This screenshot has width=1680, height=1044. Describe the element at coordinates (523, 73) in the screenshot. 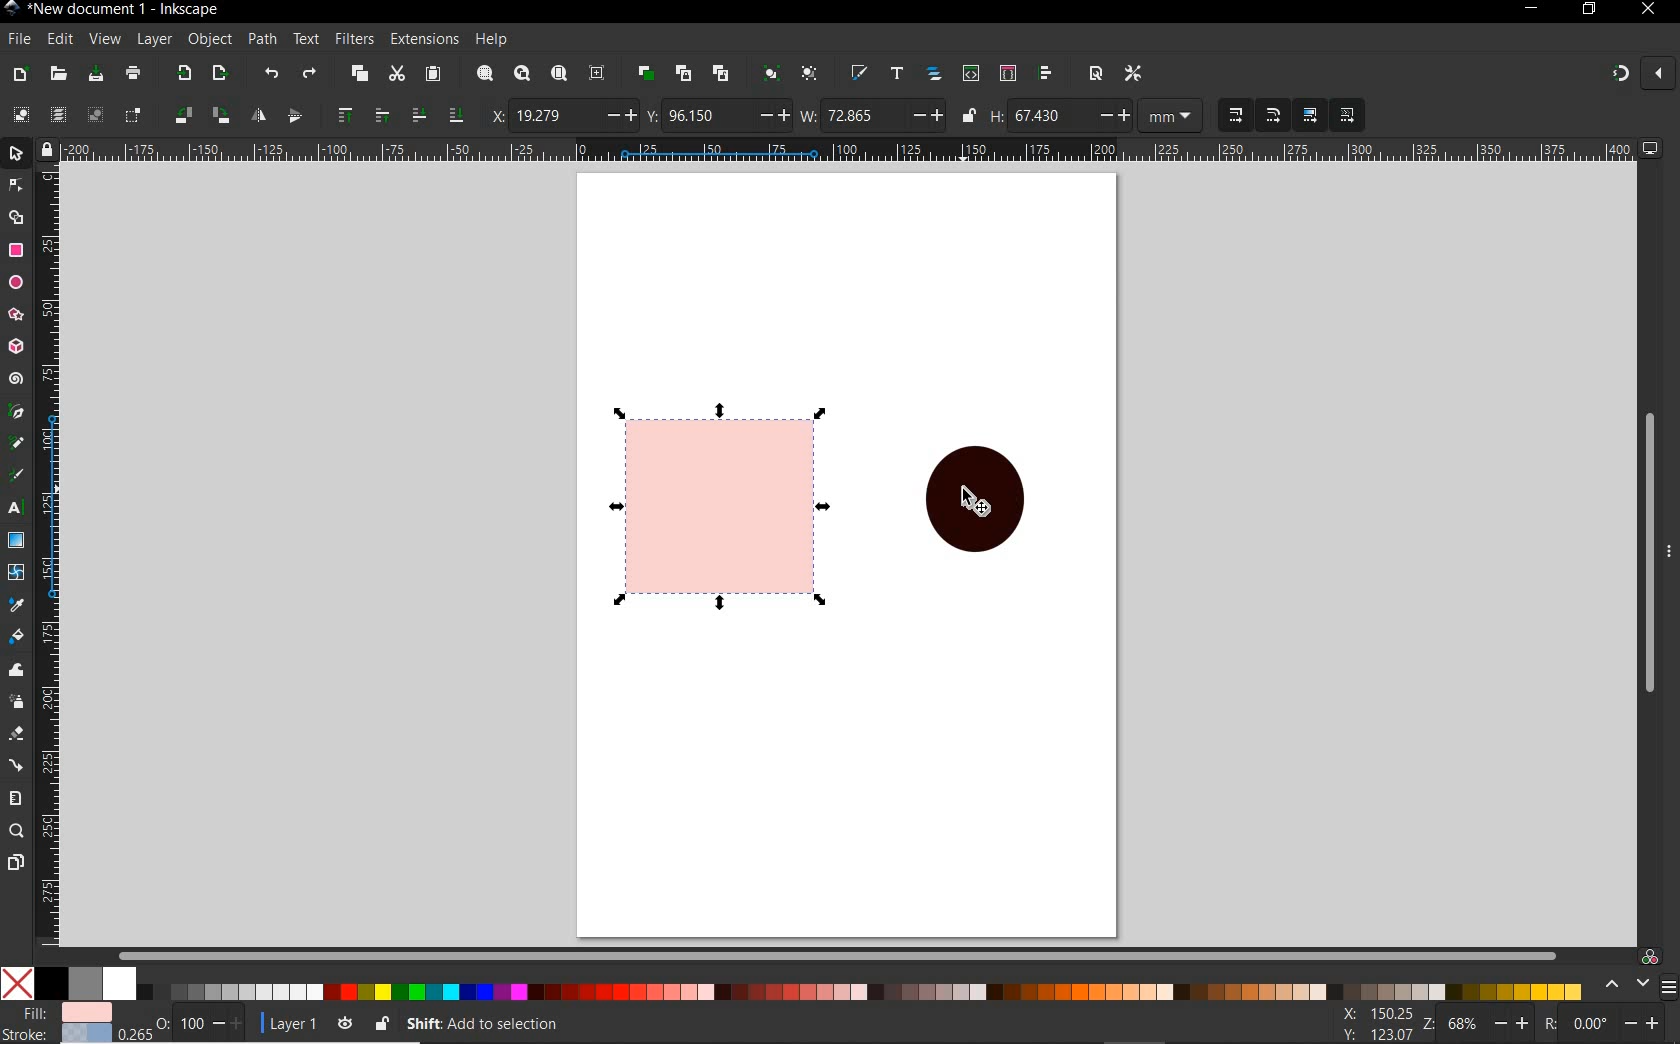

I see `zoom drawing` at that location.